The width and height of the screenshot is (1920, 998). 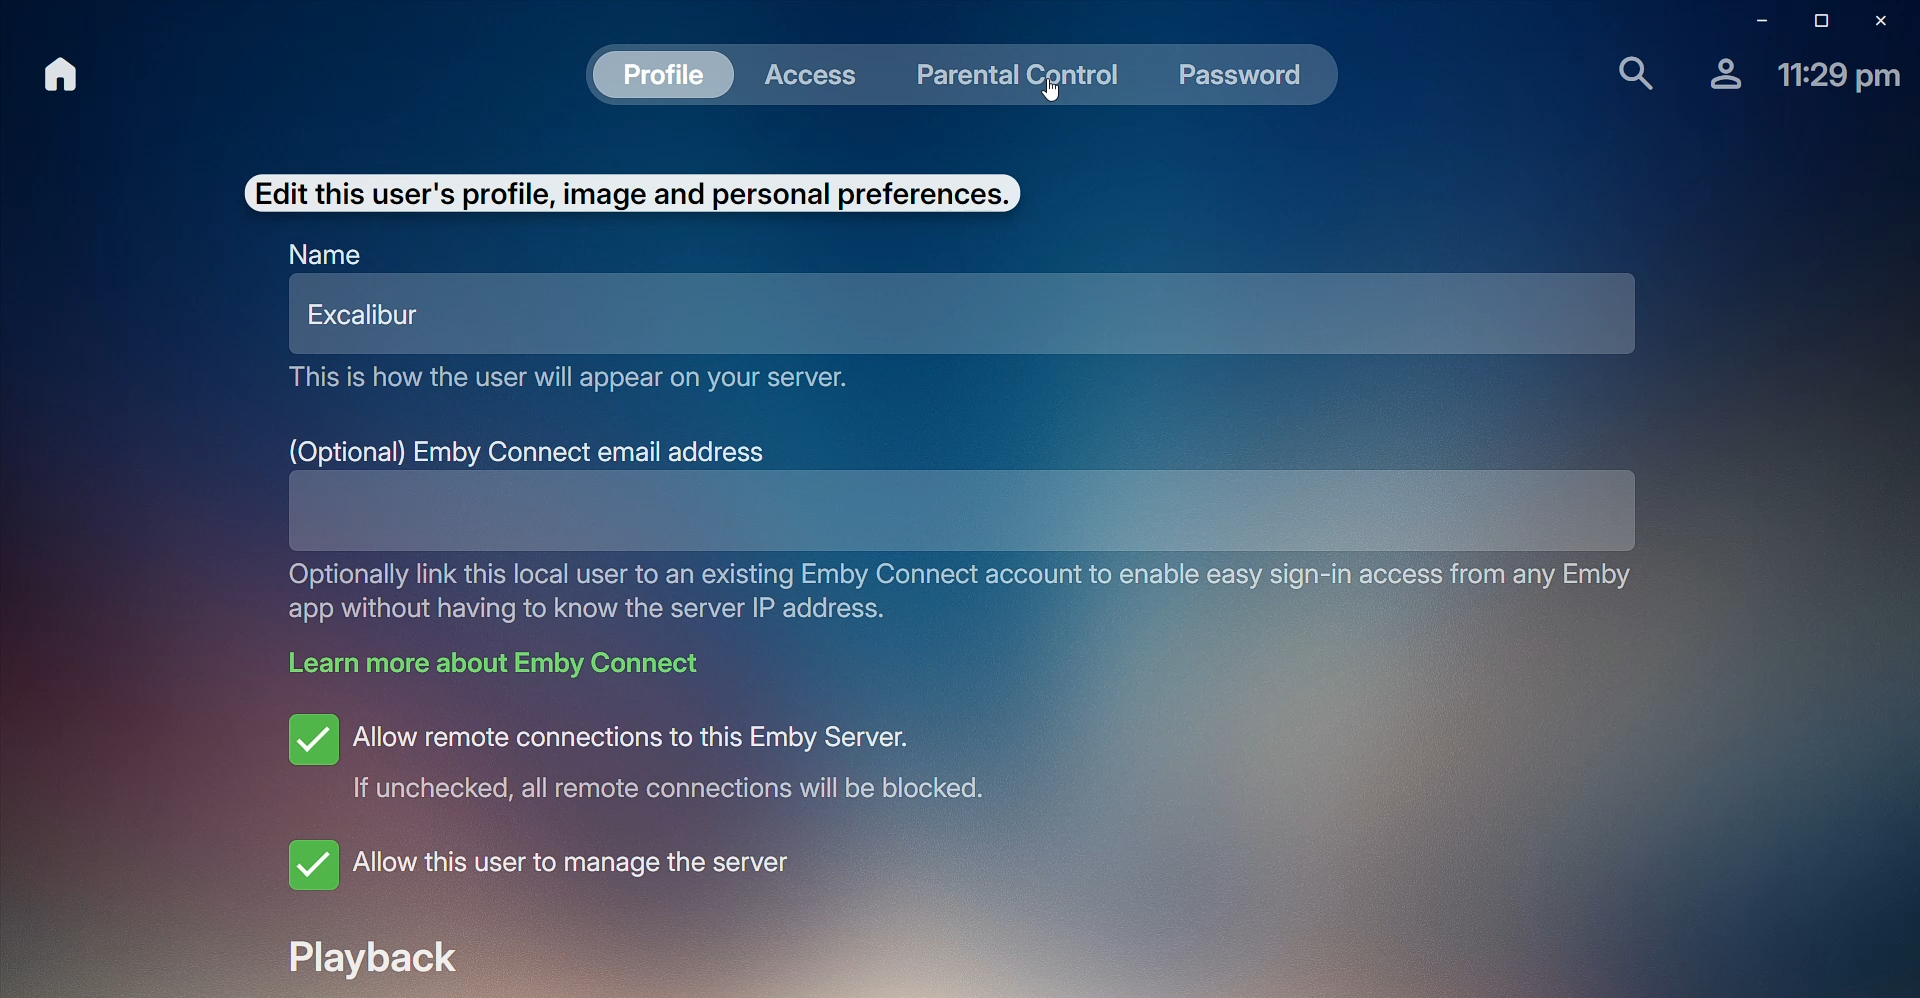 I want to click on Allow this user to manage the server, so click(x=588, y=875).